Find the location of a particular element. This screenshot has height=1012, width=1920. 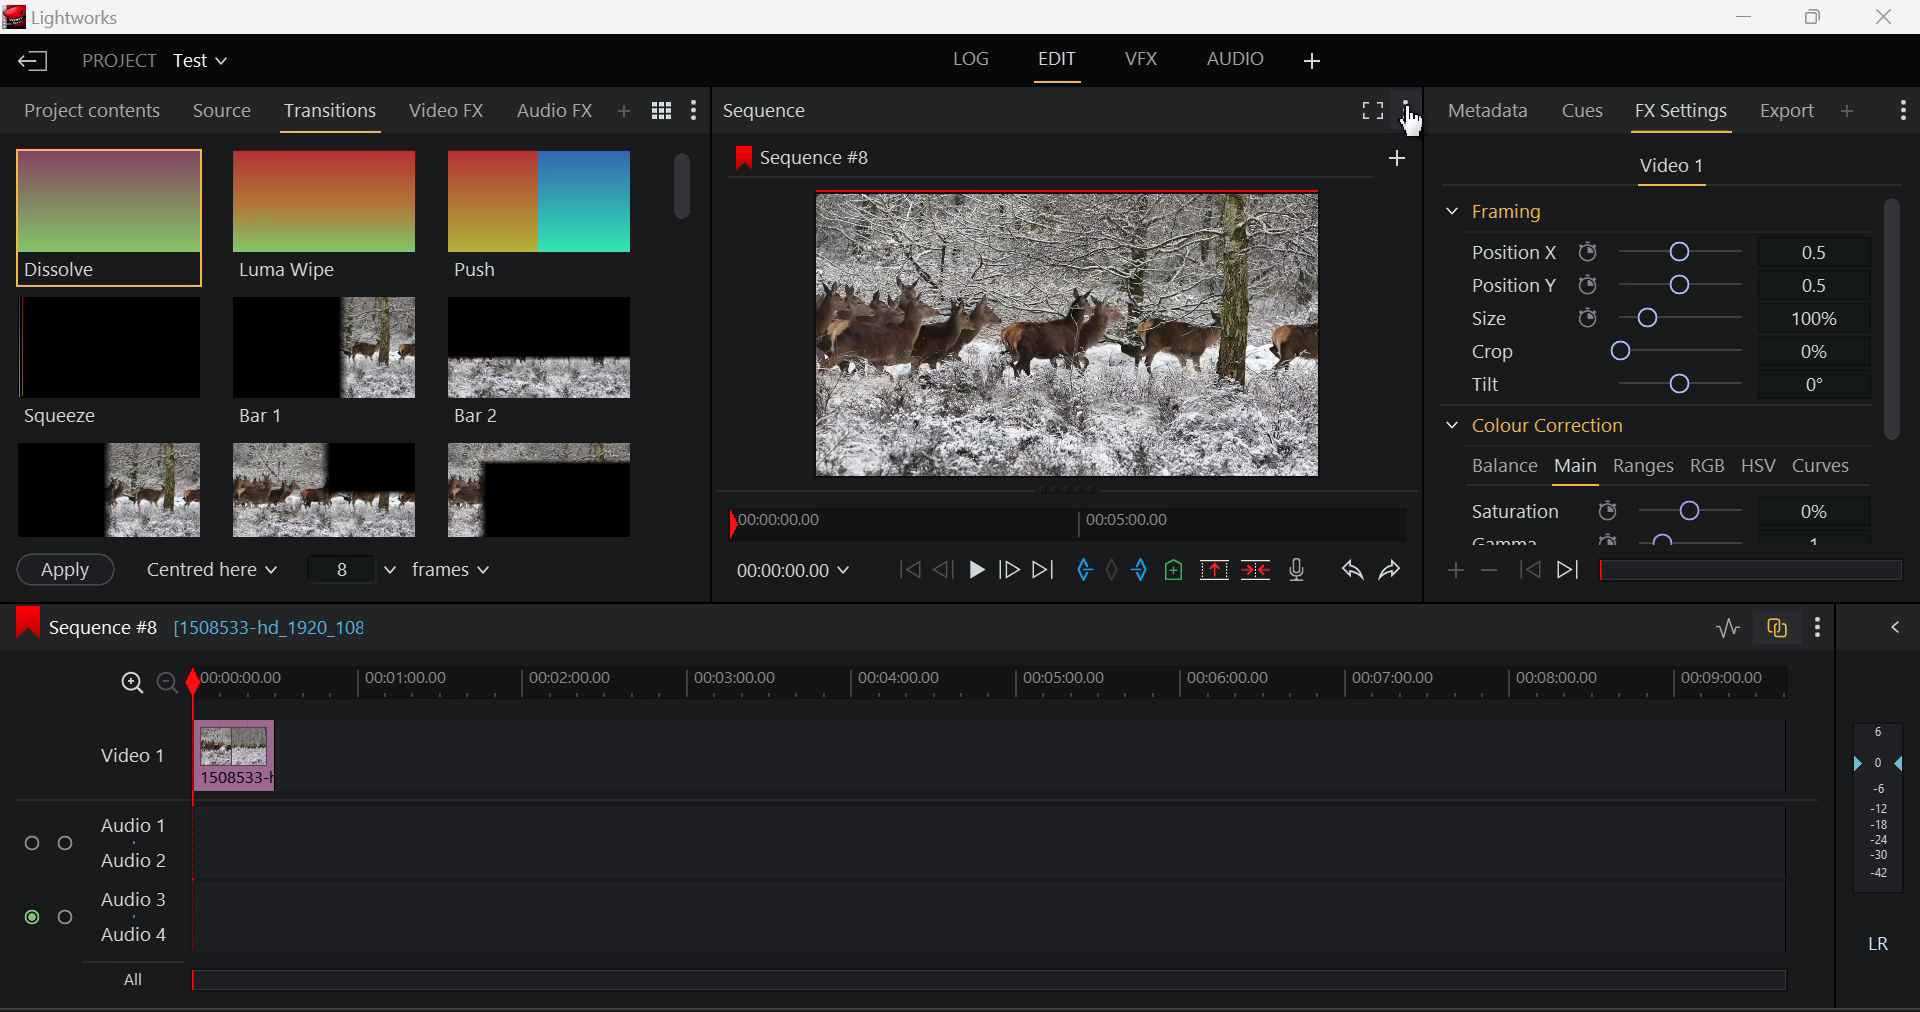

Source is located at coordinates (222, 113).